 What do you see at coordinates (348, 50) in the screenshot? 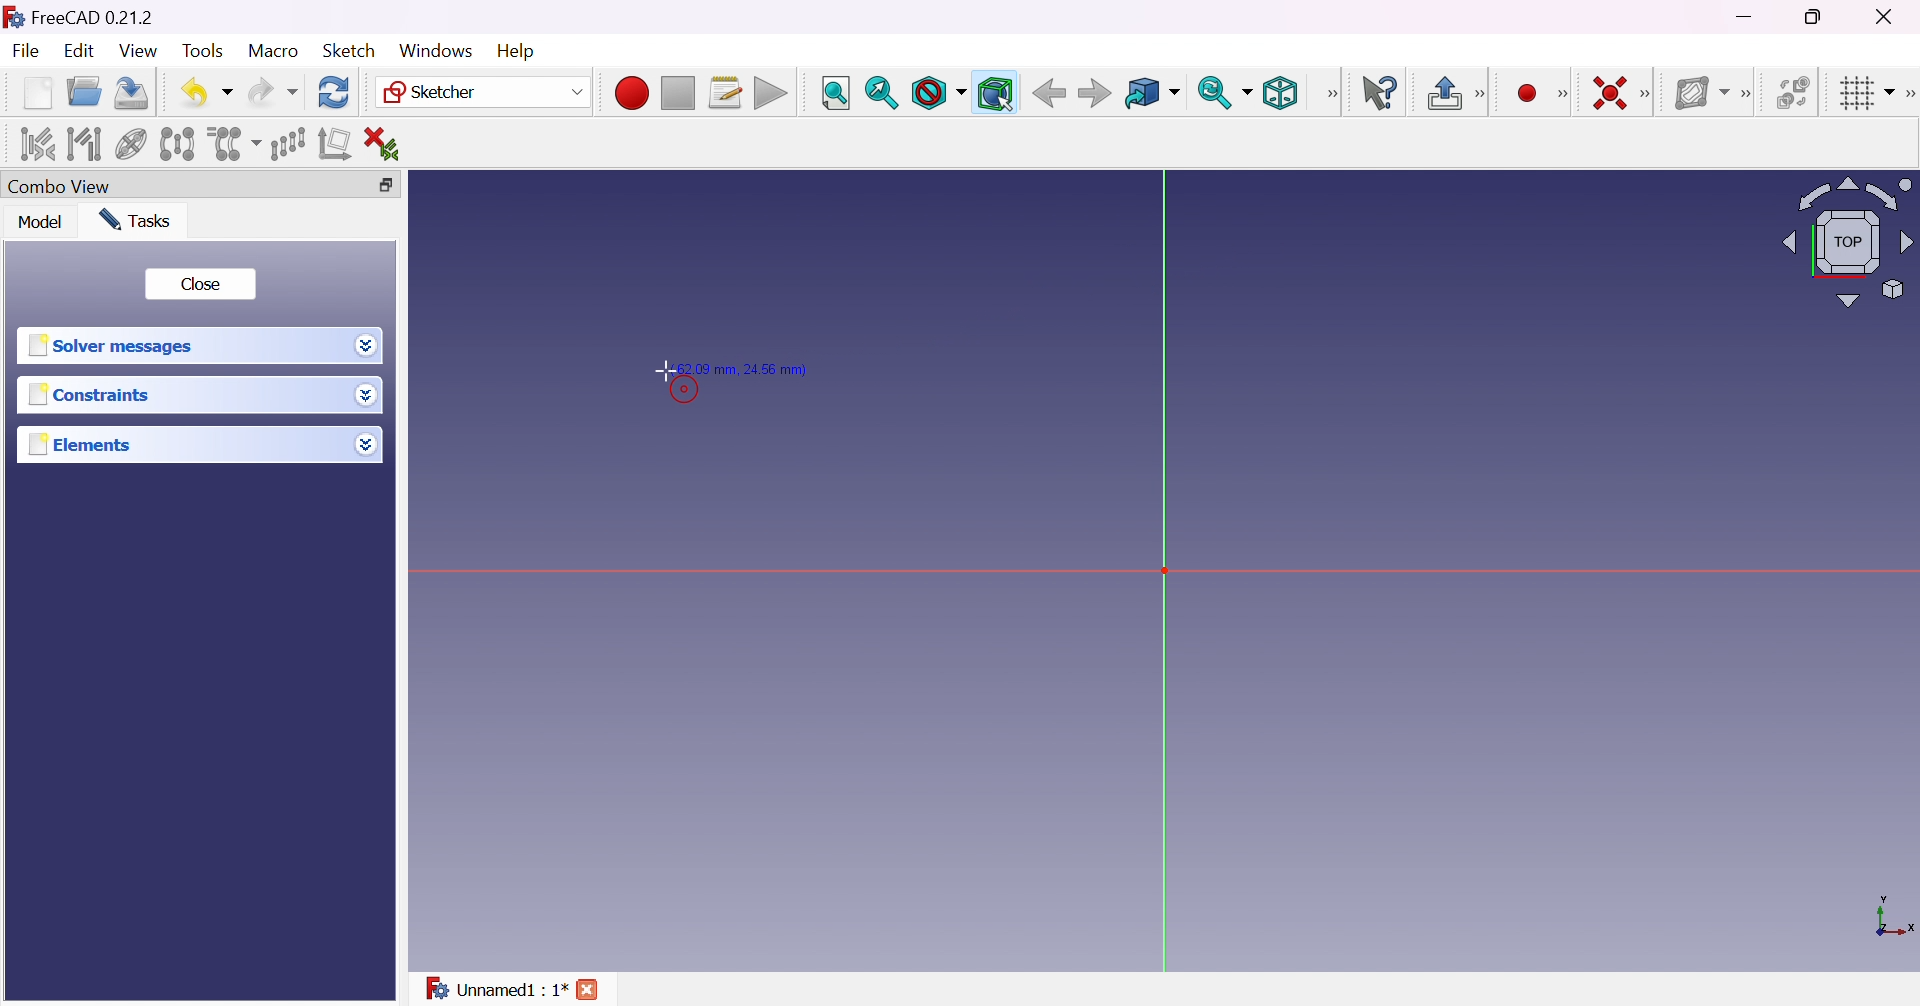
I see `Sketch` at bounding box center [348, 50].